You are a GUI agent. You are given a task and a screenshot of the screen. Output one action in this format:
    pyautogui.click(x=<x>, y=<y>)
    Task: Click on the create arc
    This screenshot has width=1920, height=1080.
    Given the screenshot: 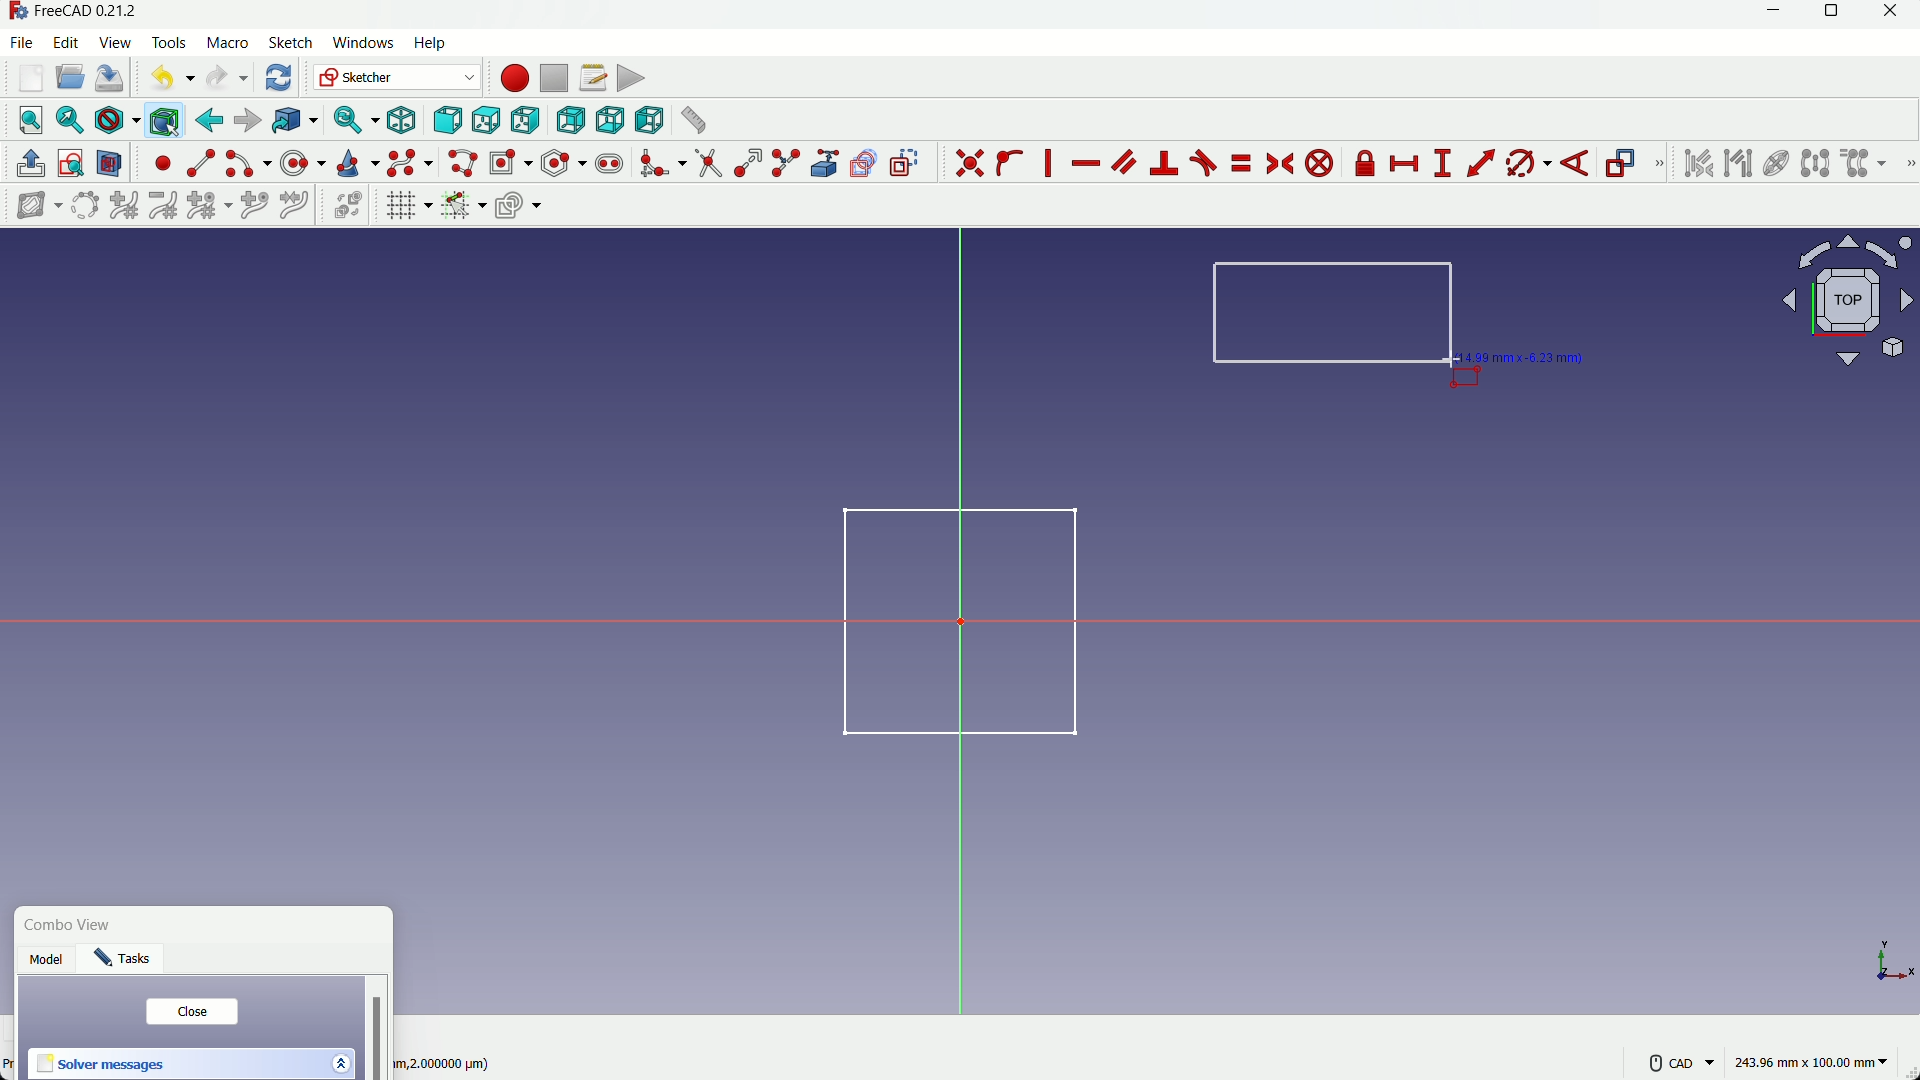 What is the action you would take?
    pyautogui.click(x=248, y=164)
    